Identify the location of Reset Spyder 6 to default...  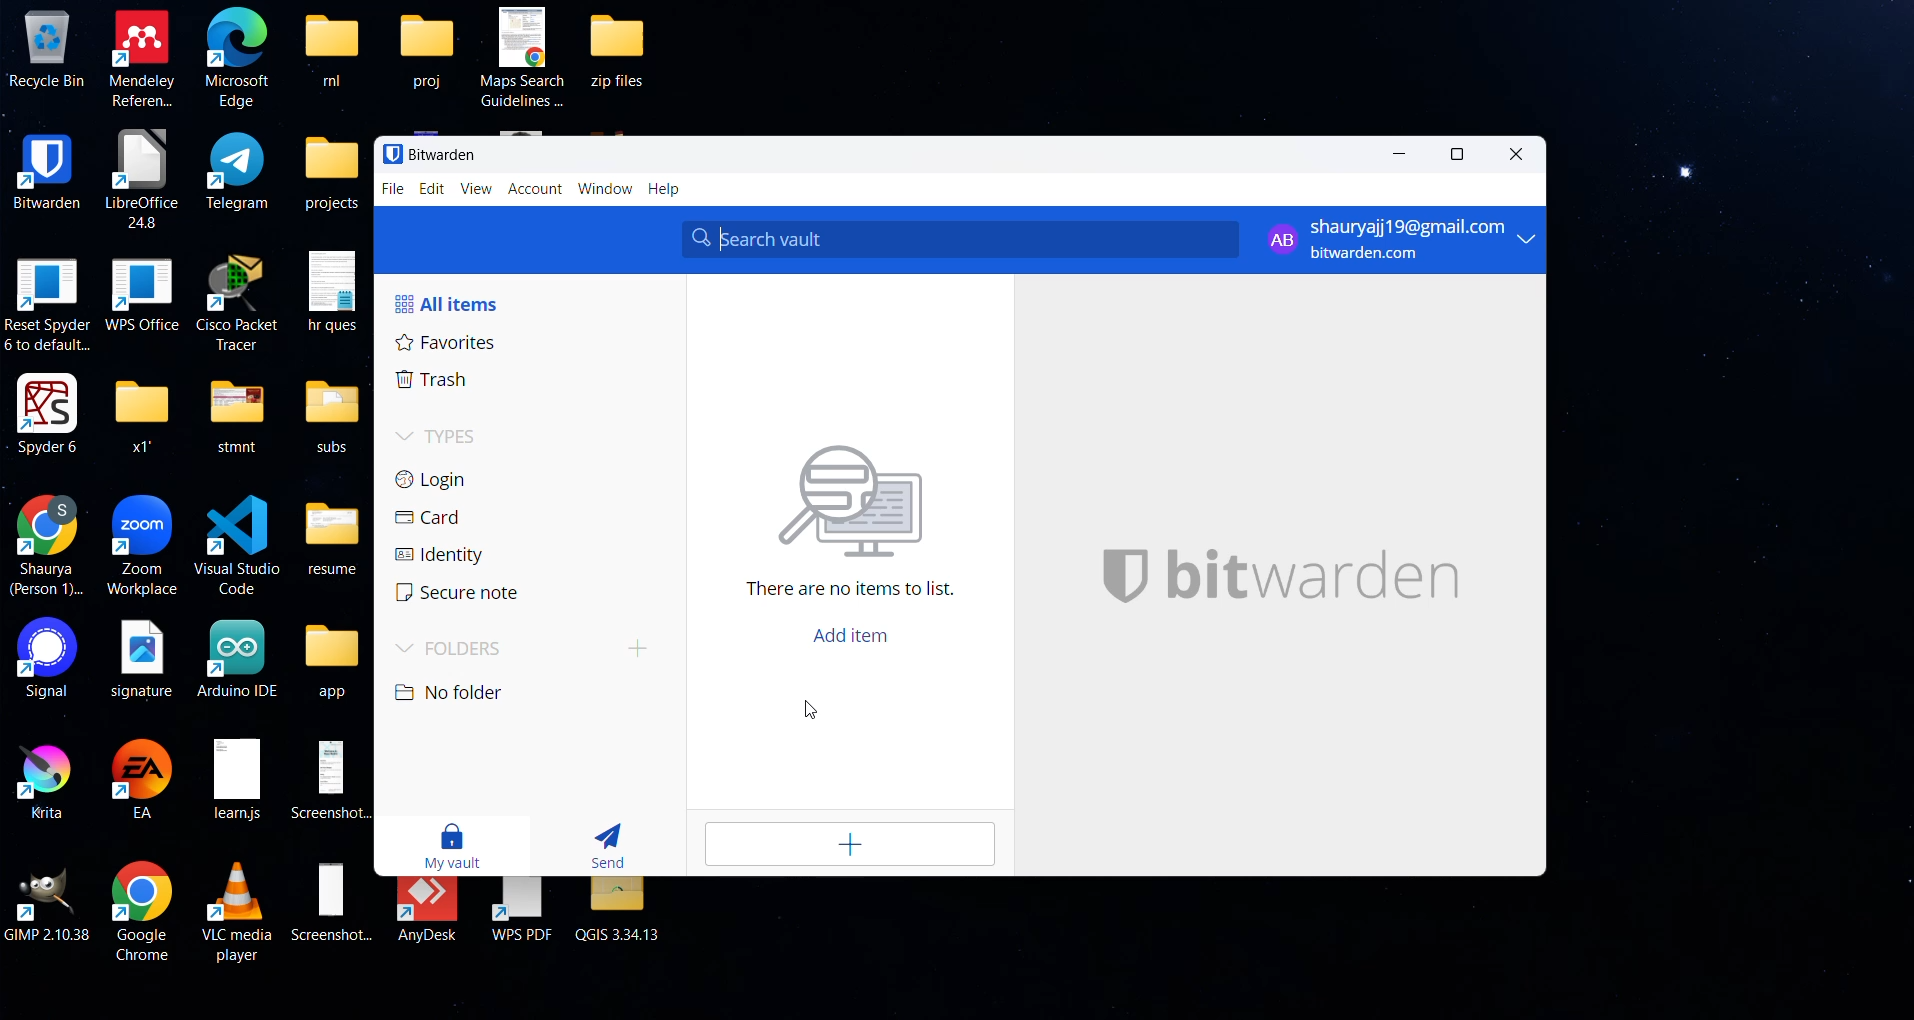
(47, 304).